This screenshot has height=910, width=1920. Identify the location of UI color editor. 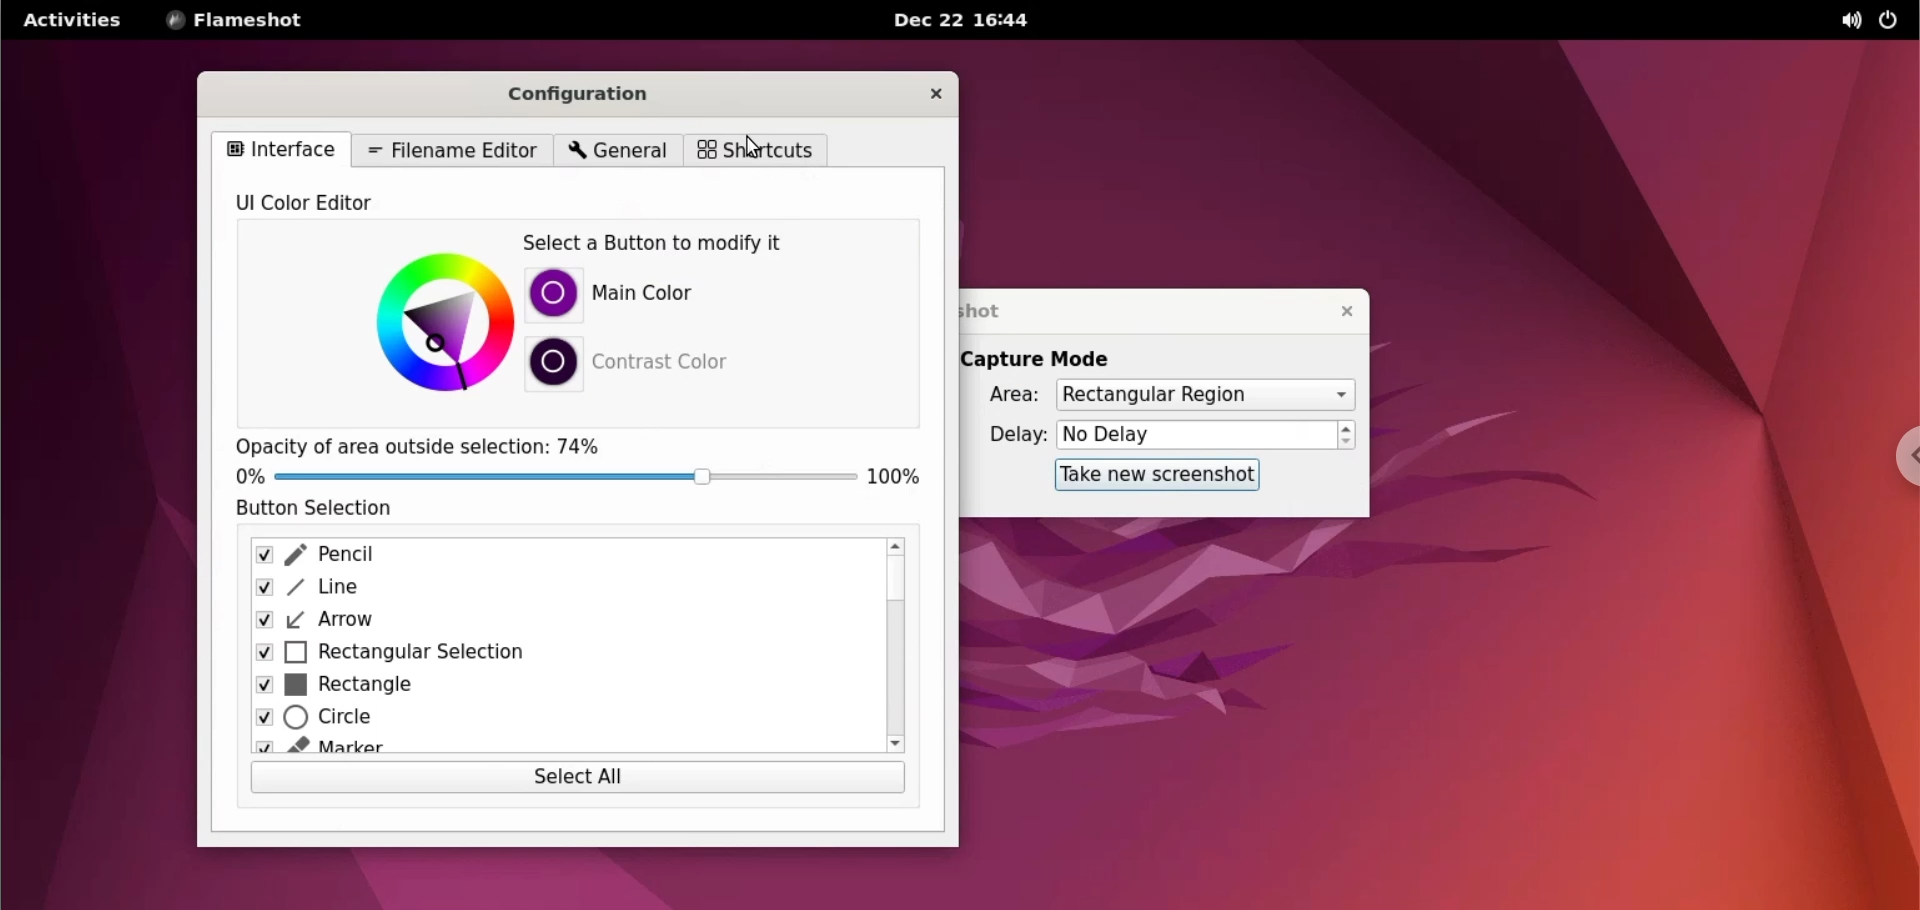
(323, 202).